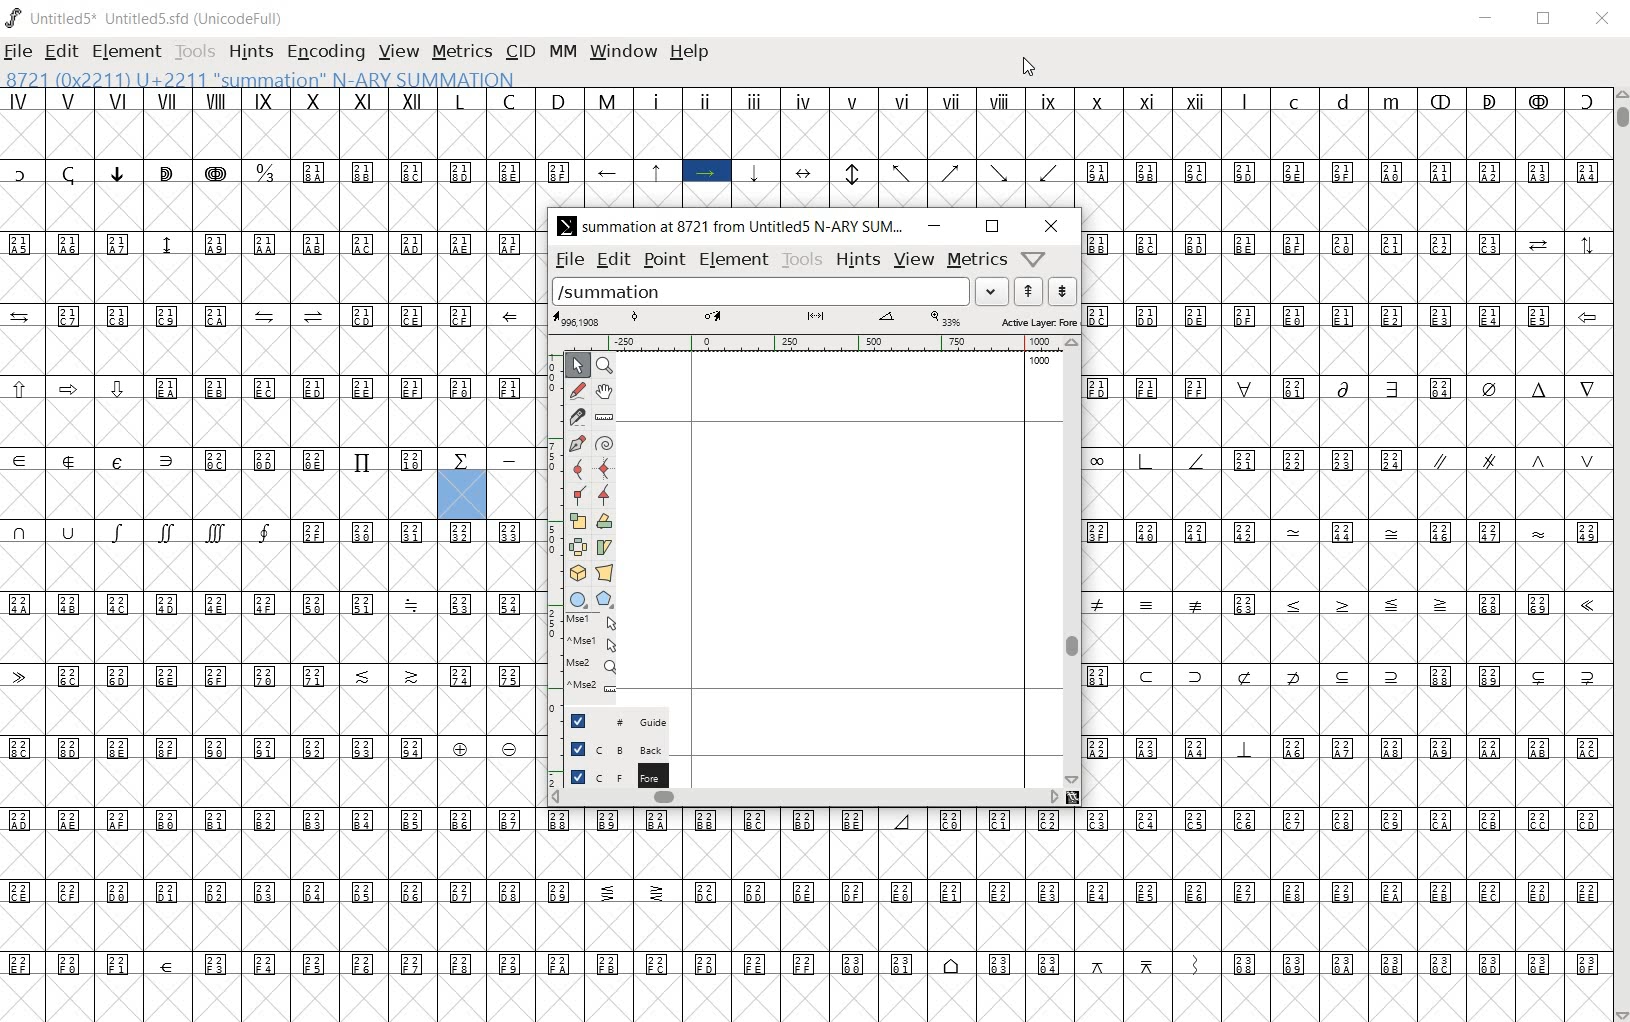 The width and height of the screenshot is (1630, 1022). I want to click on foreground, so click(607, 773).